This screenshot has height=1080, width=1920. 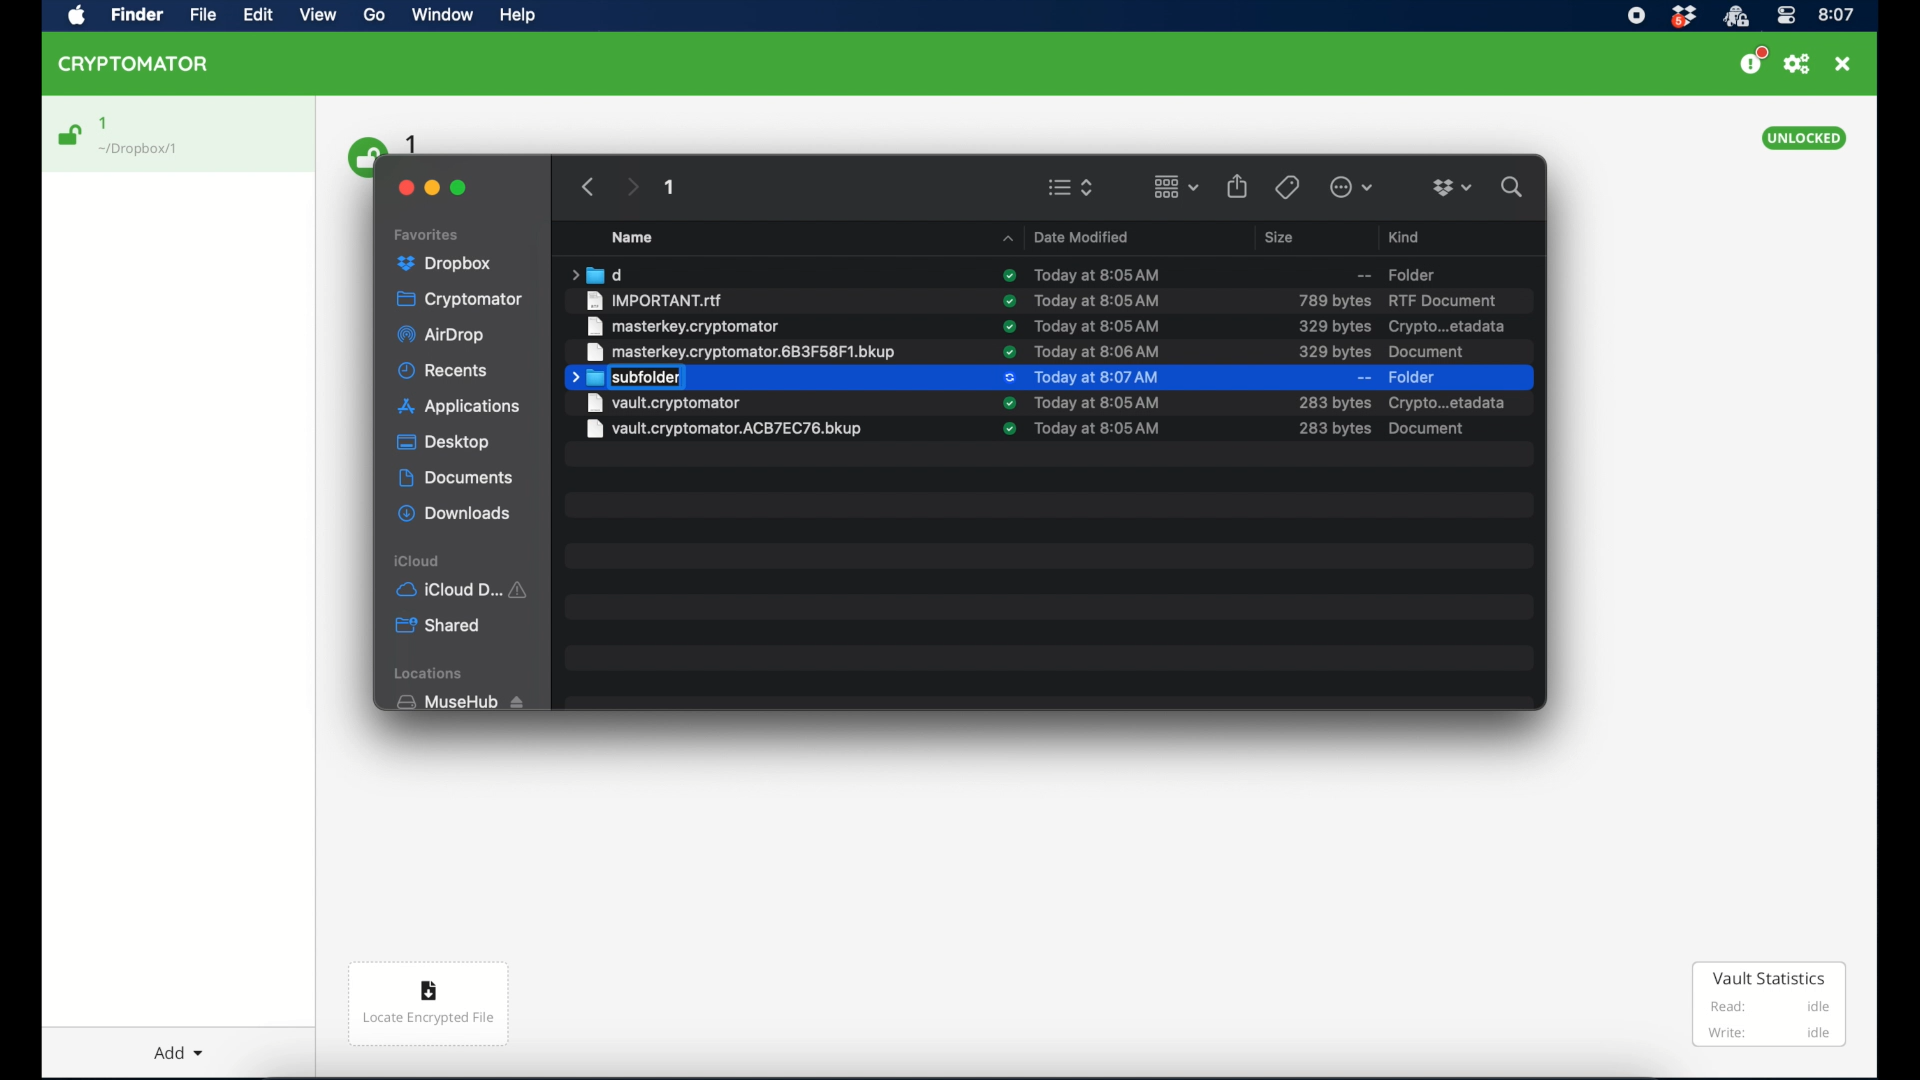 What do you see at coordinates (1843, 64) in the screenshot?
I see `close` at bounding box center [1843, 64].